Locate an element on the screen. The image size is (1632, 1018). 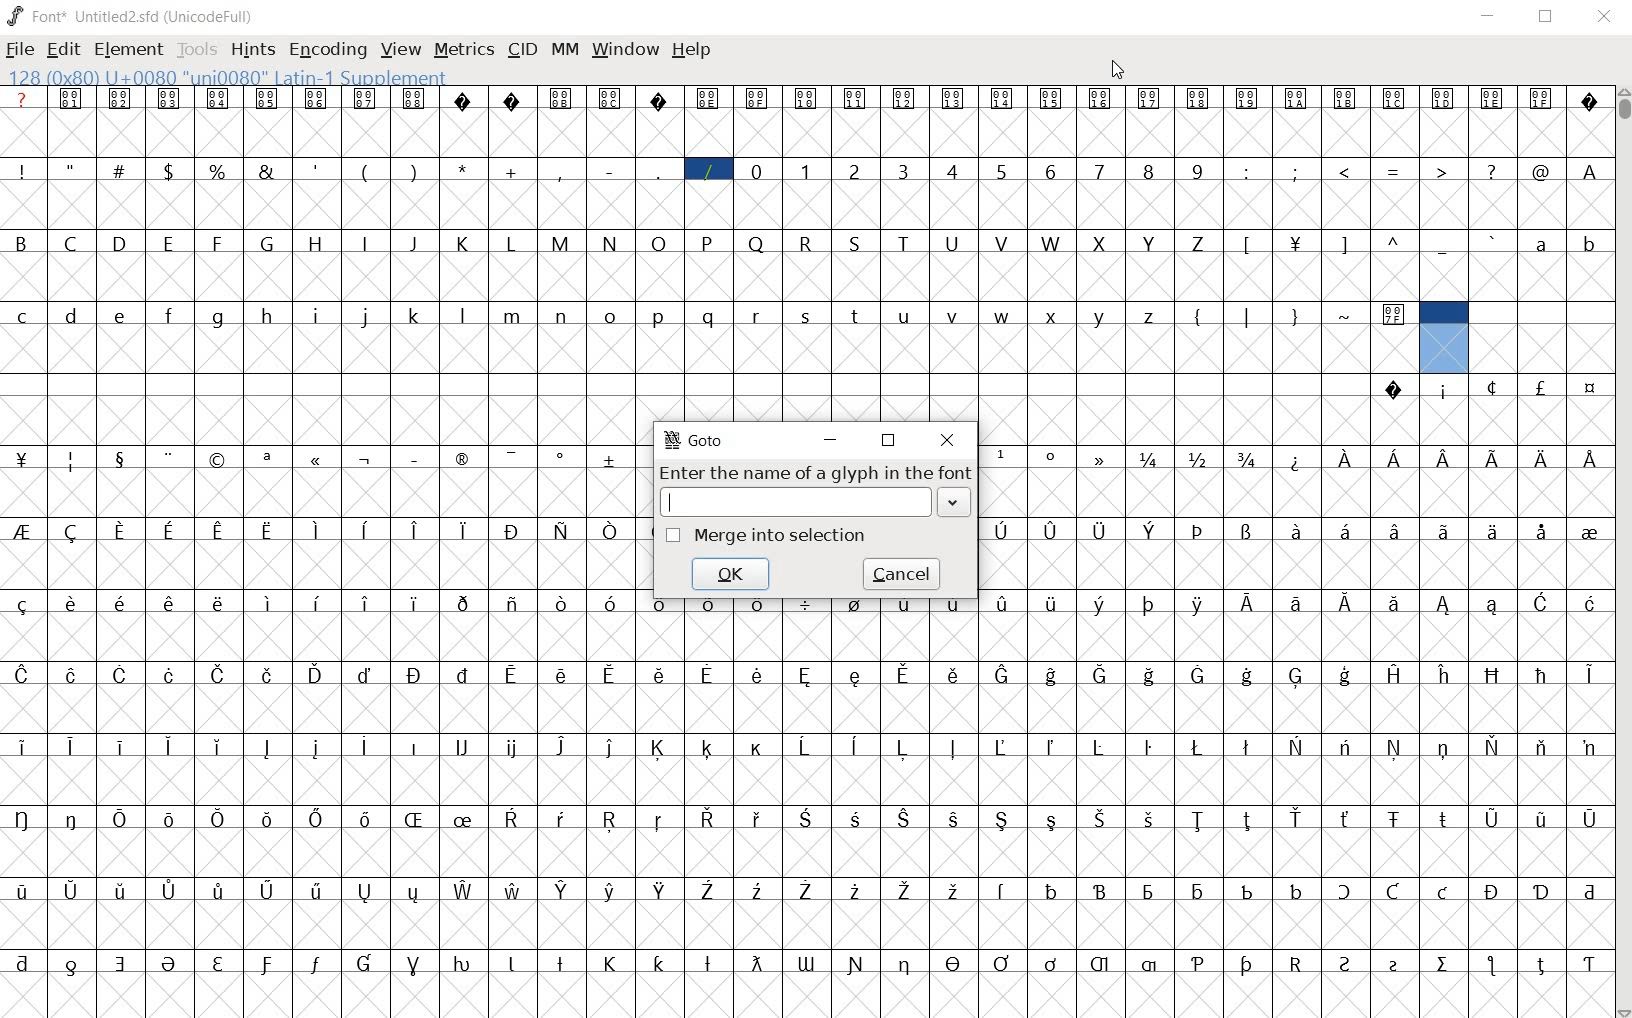
m is located at coordinates (514, 314).